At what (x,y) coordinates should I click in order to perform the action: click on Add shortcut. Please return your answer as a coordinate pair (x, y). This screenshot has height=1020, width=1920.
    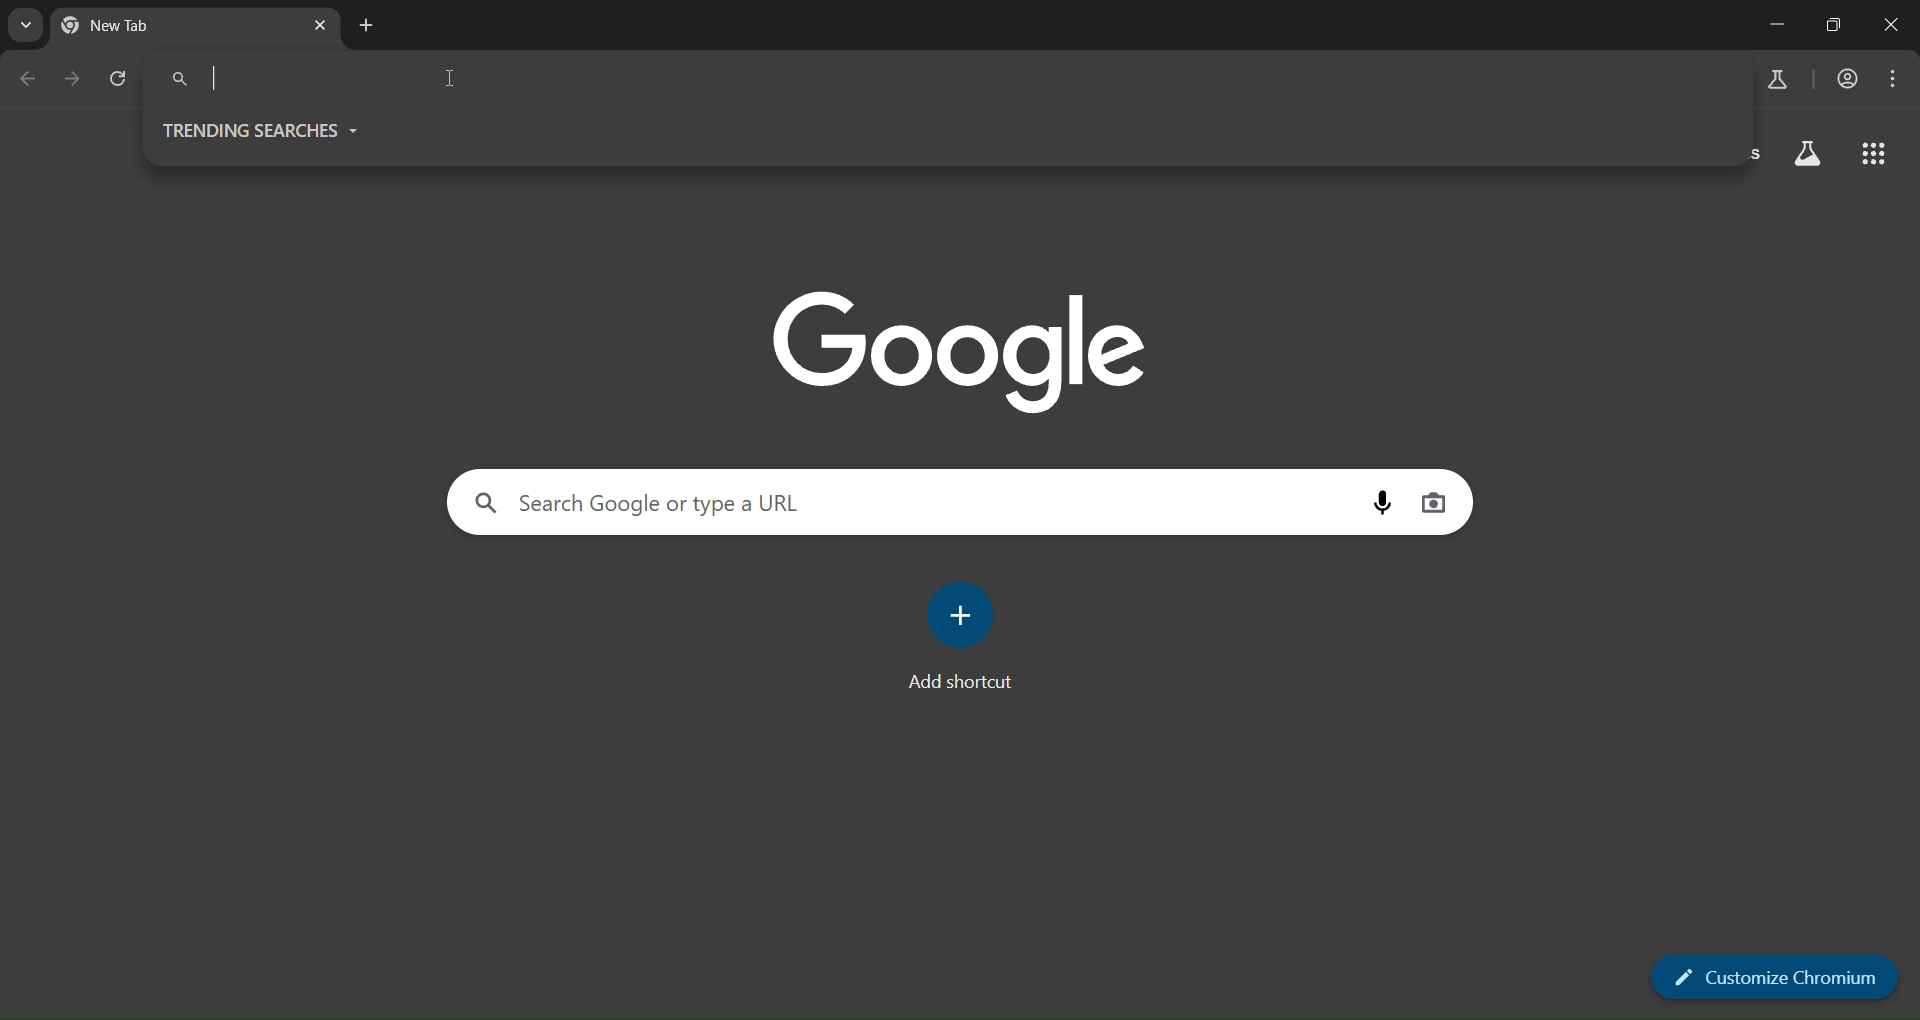
    Looking at the image, I should click on (959, 684).